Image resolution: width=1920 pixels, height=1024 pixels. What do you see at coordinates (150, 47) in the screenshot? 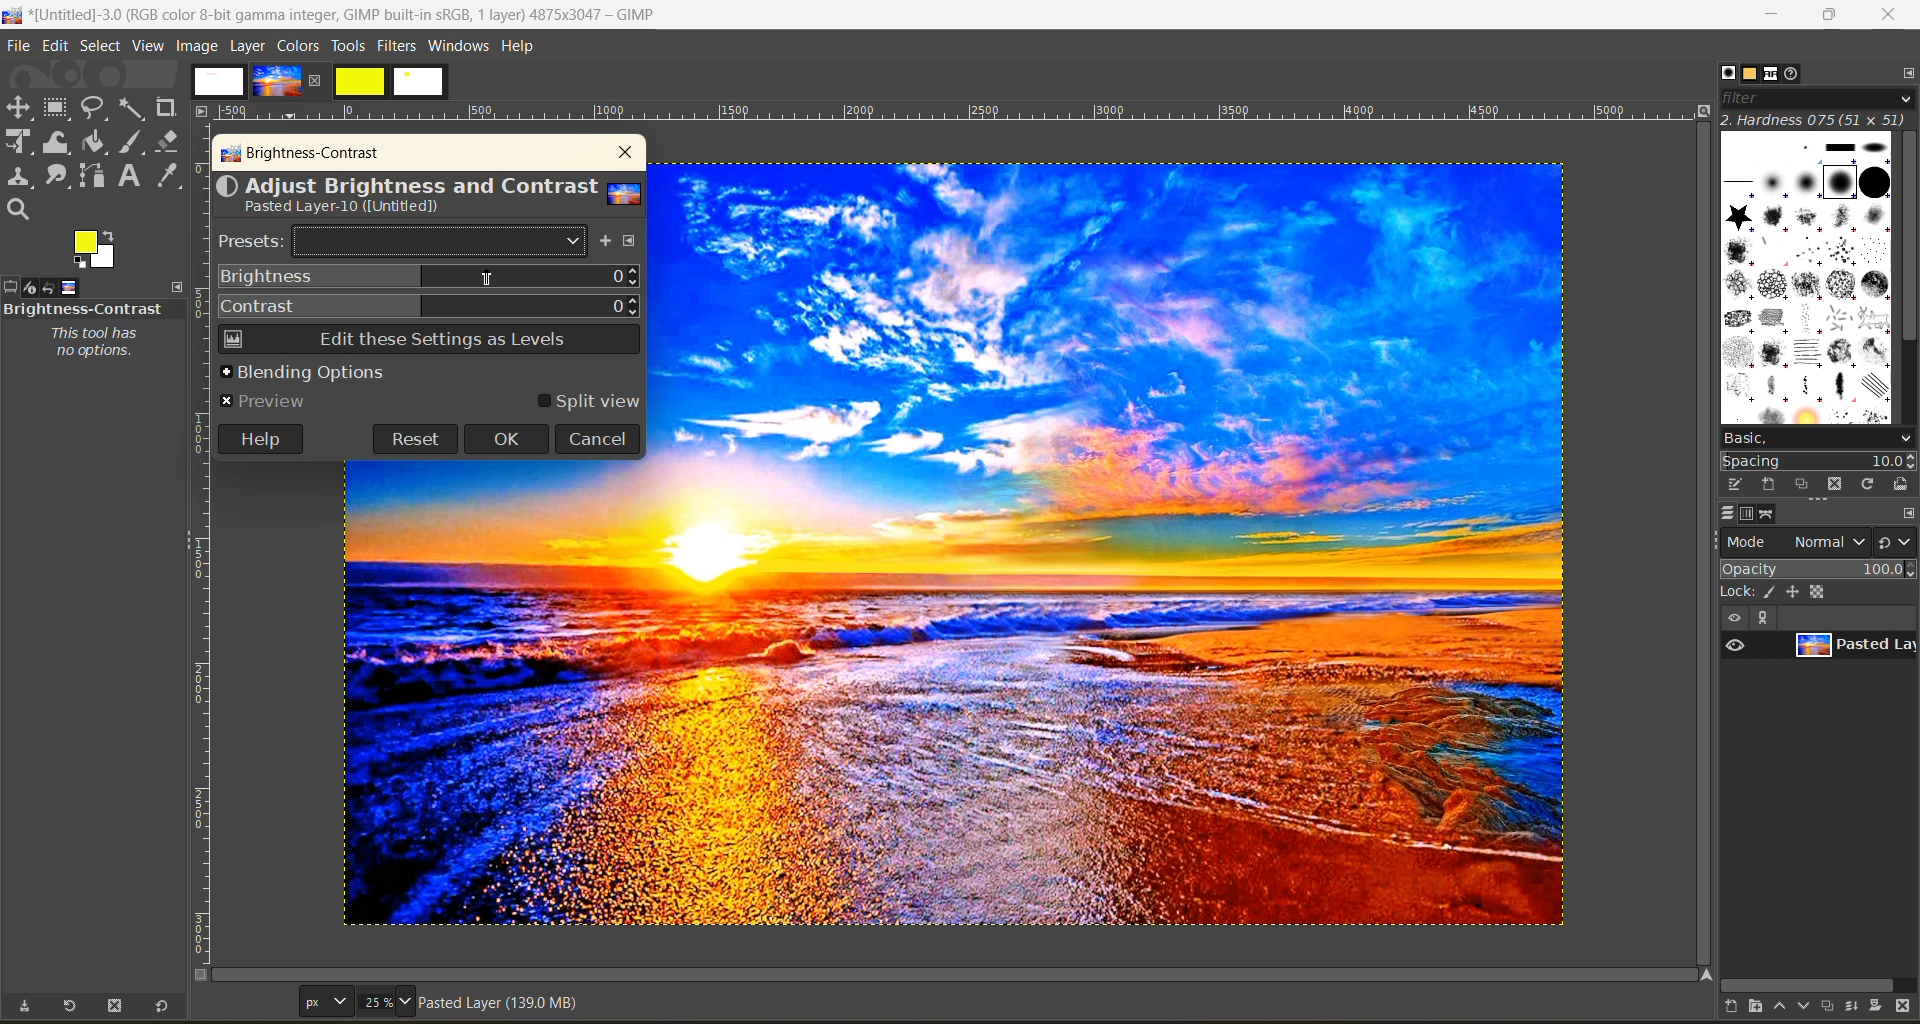
I see `view` at bounding box center [150, 47].